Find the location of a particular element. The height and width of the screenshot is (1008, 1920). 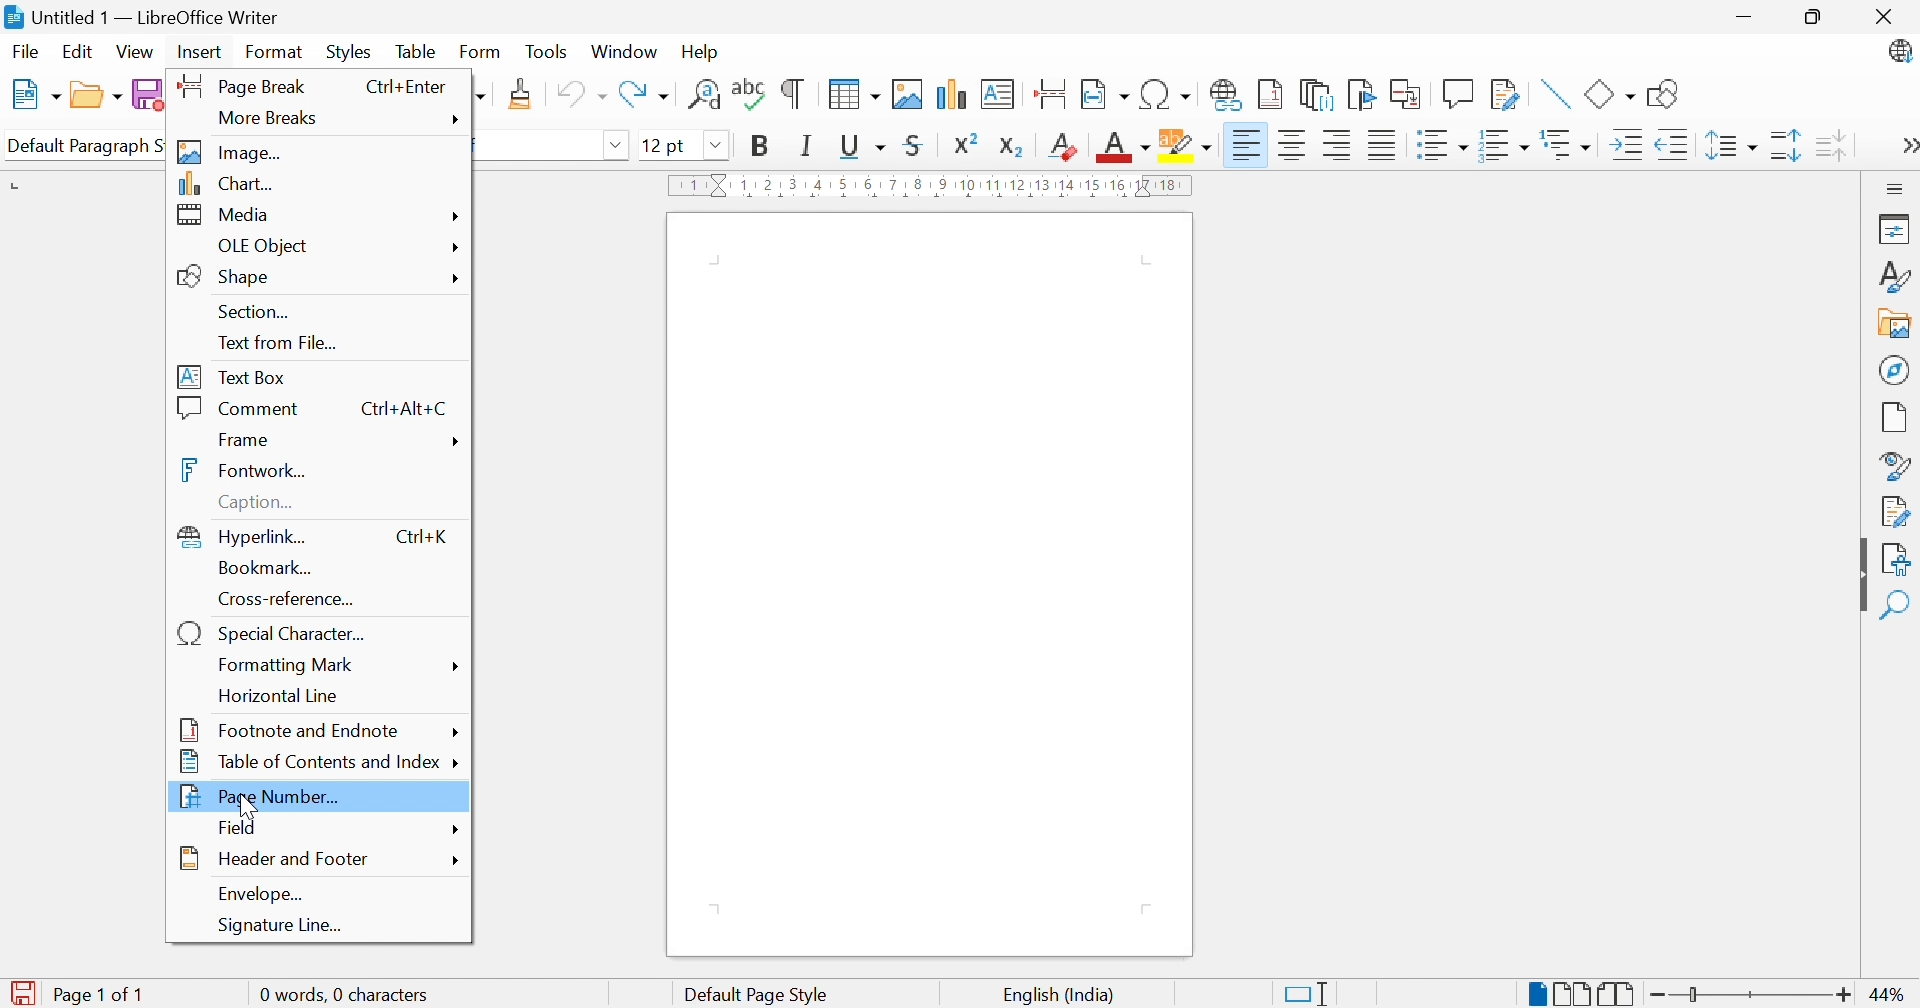

OLE Object is located at coordinates (267, 247).